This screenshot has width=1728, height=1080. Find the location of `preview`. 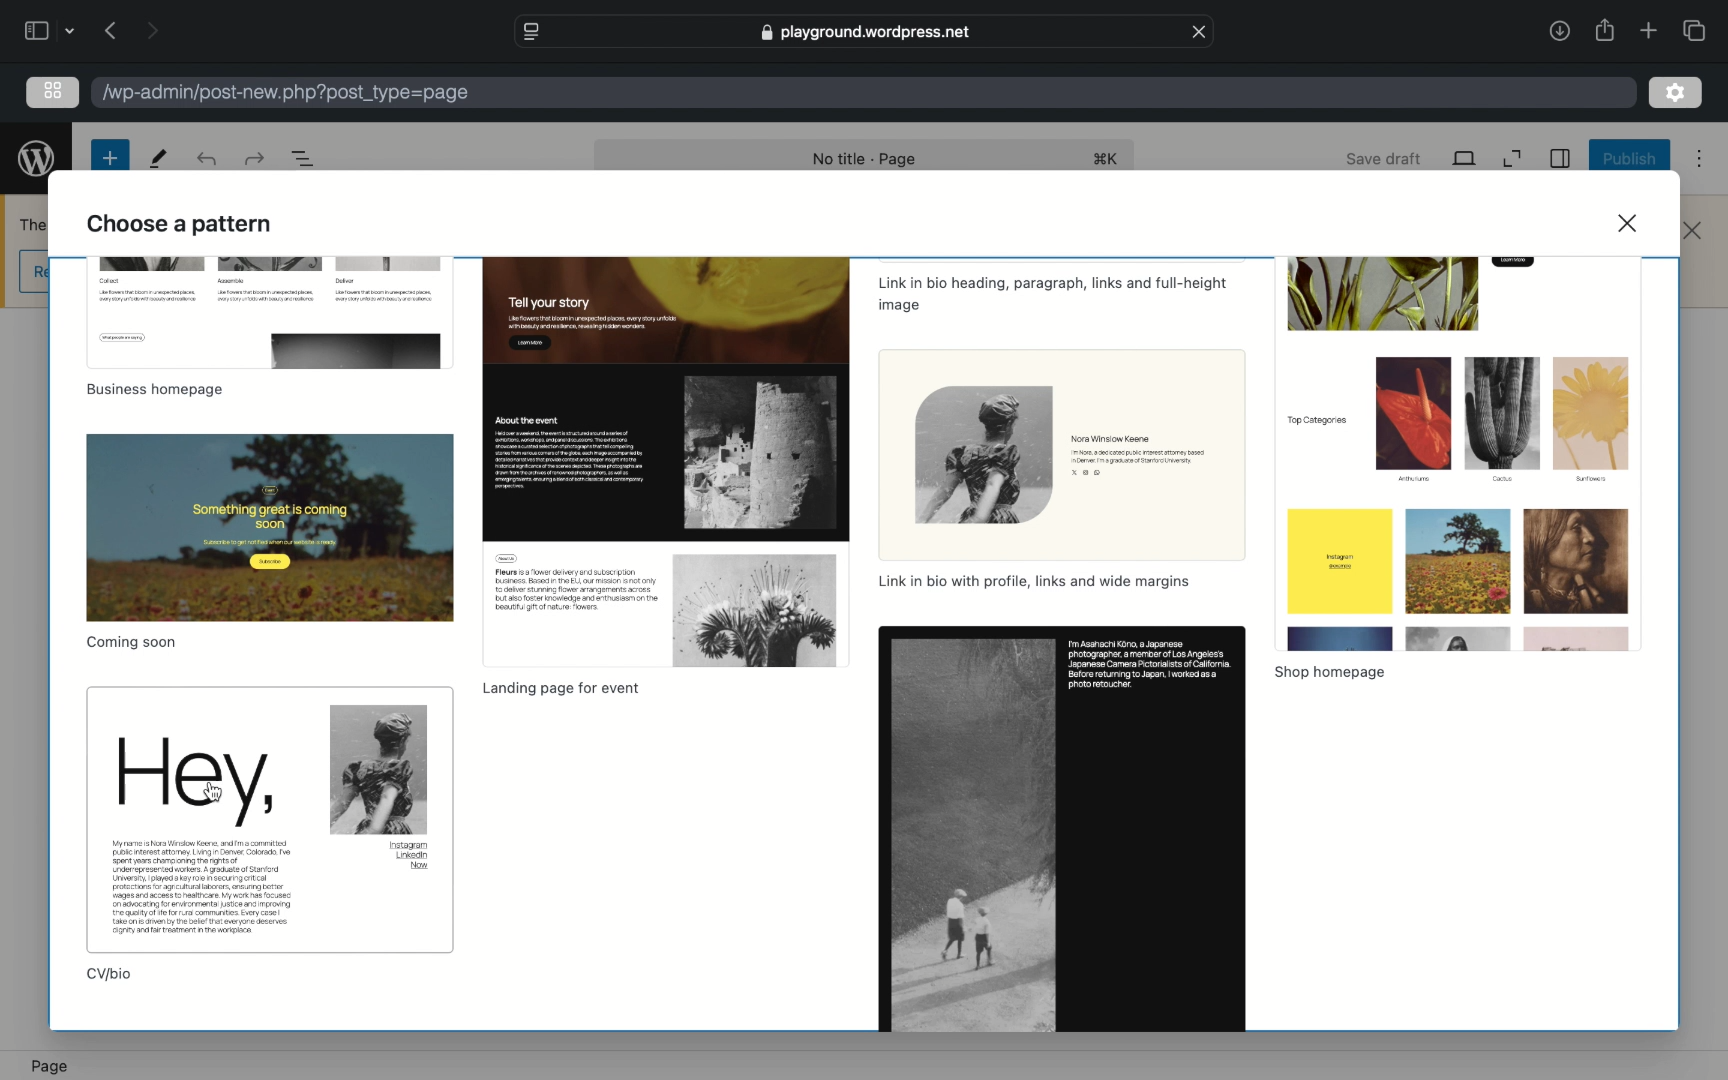

preview is located at coordinates (270, 819).